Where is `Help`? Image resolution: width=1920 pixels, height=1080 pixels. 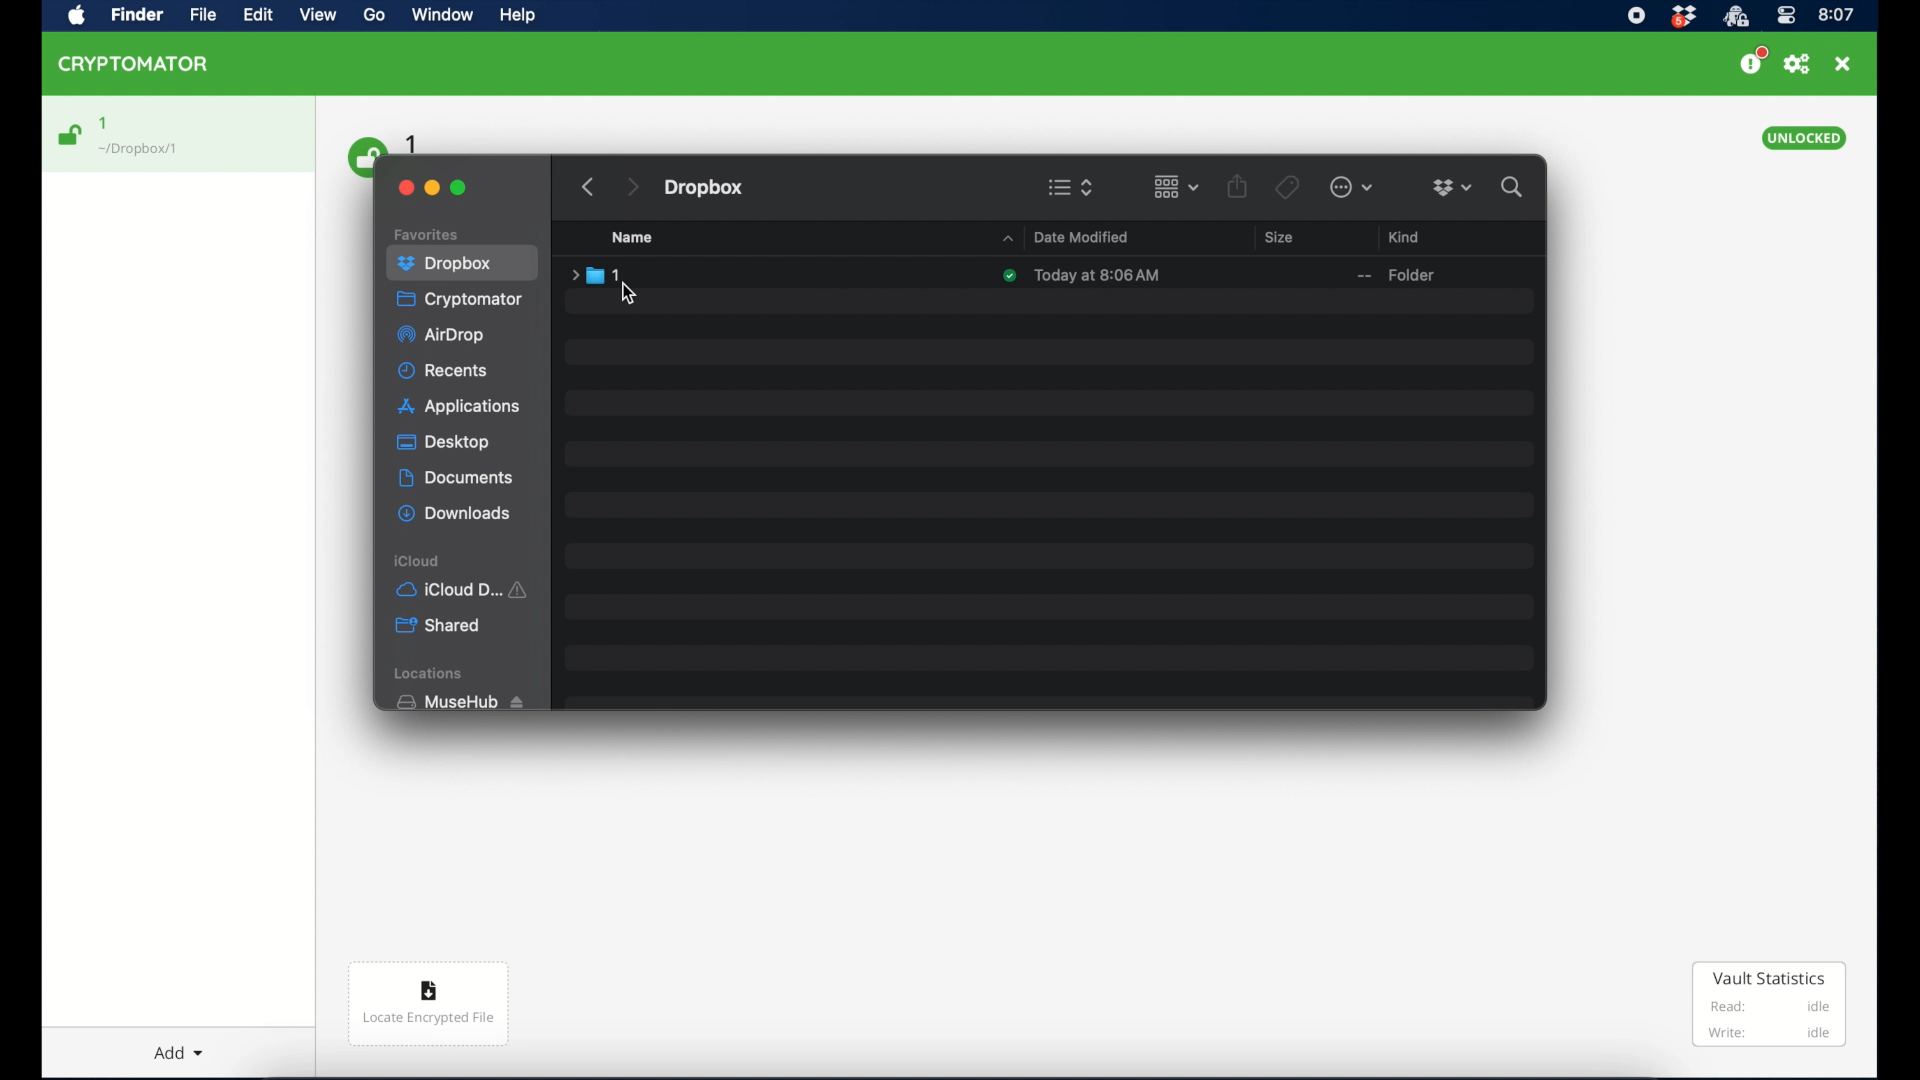
Help is located at coordinates (520, 19).